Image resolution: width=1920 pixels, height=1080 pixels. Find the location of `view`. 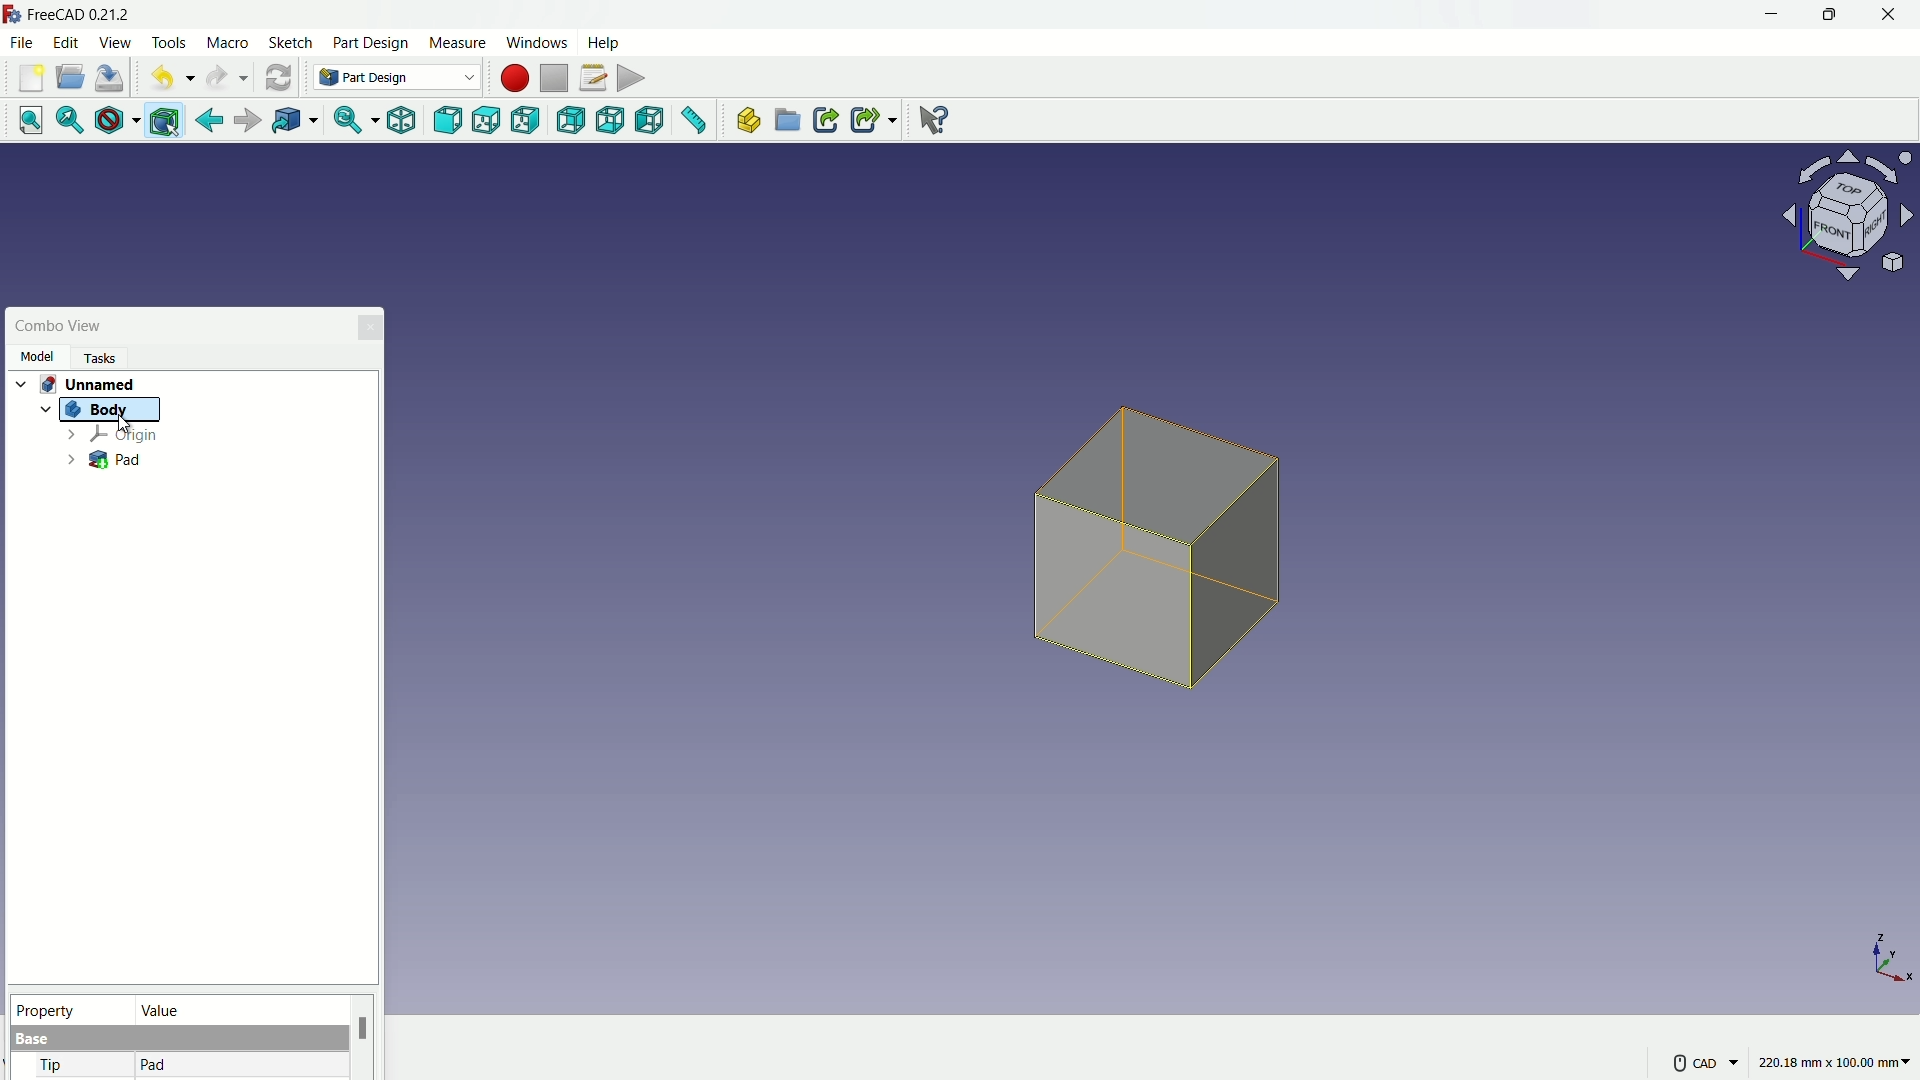

view is located at coordinates (114, 42).